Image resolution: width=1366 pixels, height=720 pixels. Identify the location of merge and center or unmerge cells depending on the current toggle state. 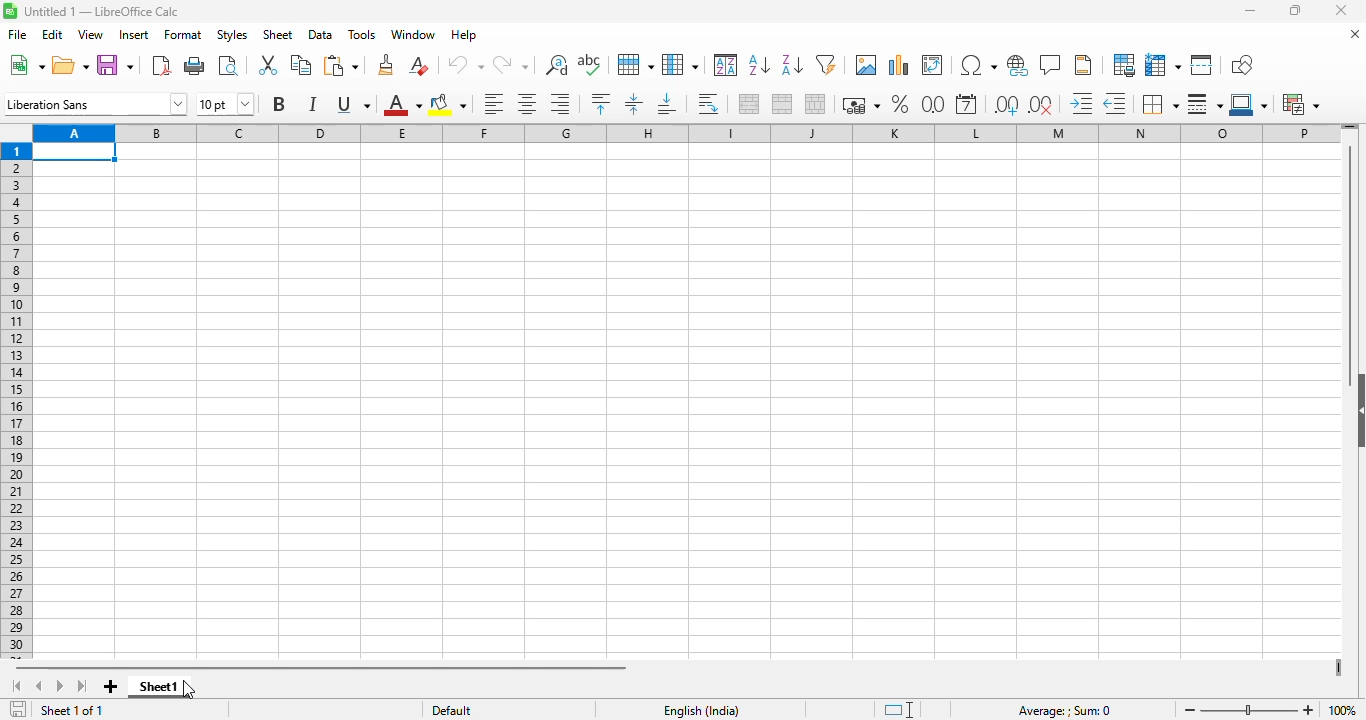
(750, 104).